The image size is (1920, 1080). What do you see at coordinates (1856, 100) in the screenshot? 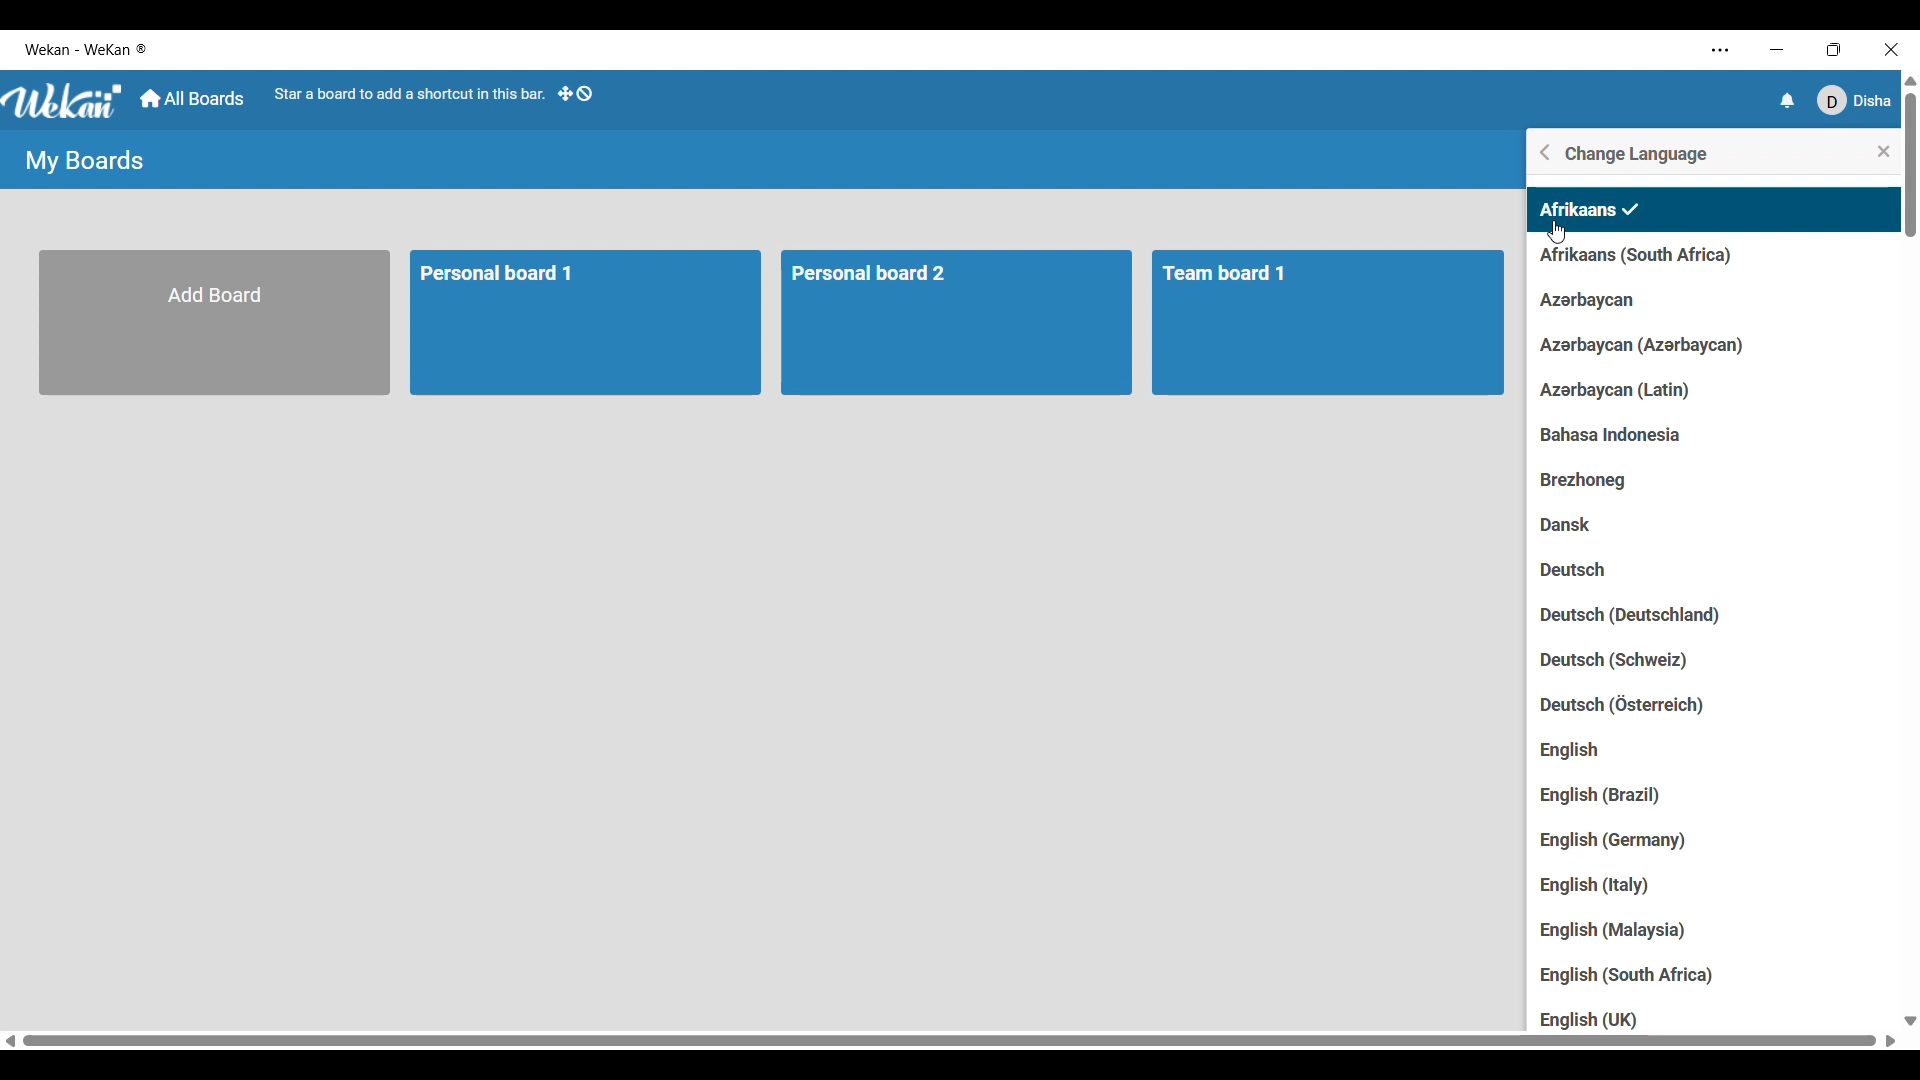
I see `Disha` at bounding box center [1856, 100].